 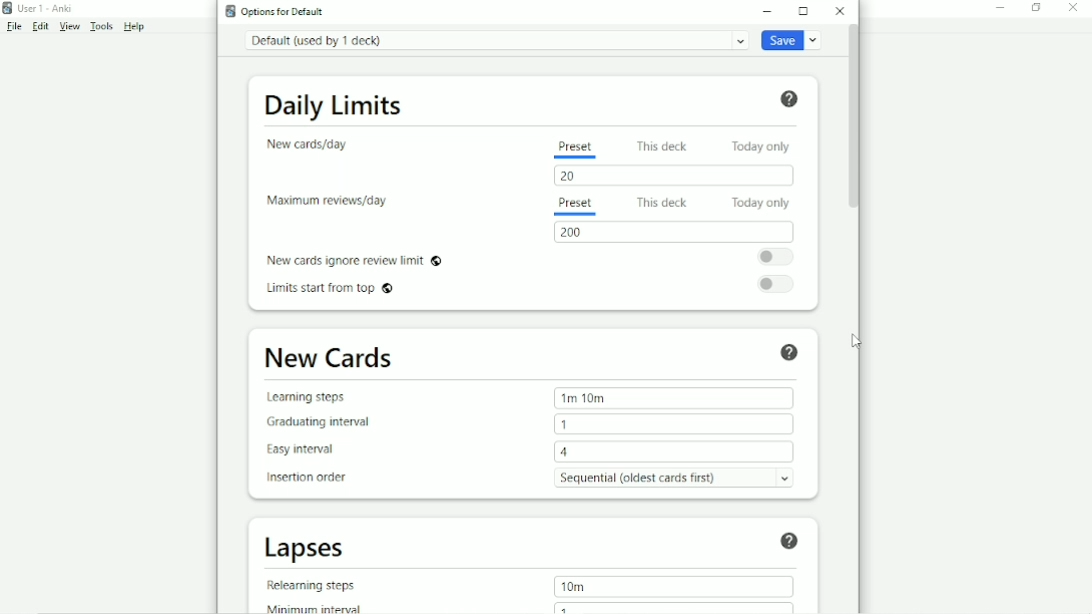 I want to click on Easy interval, so click(x=298, y=452).